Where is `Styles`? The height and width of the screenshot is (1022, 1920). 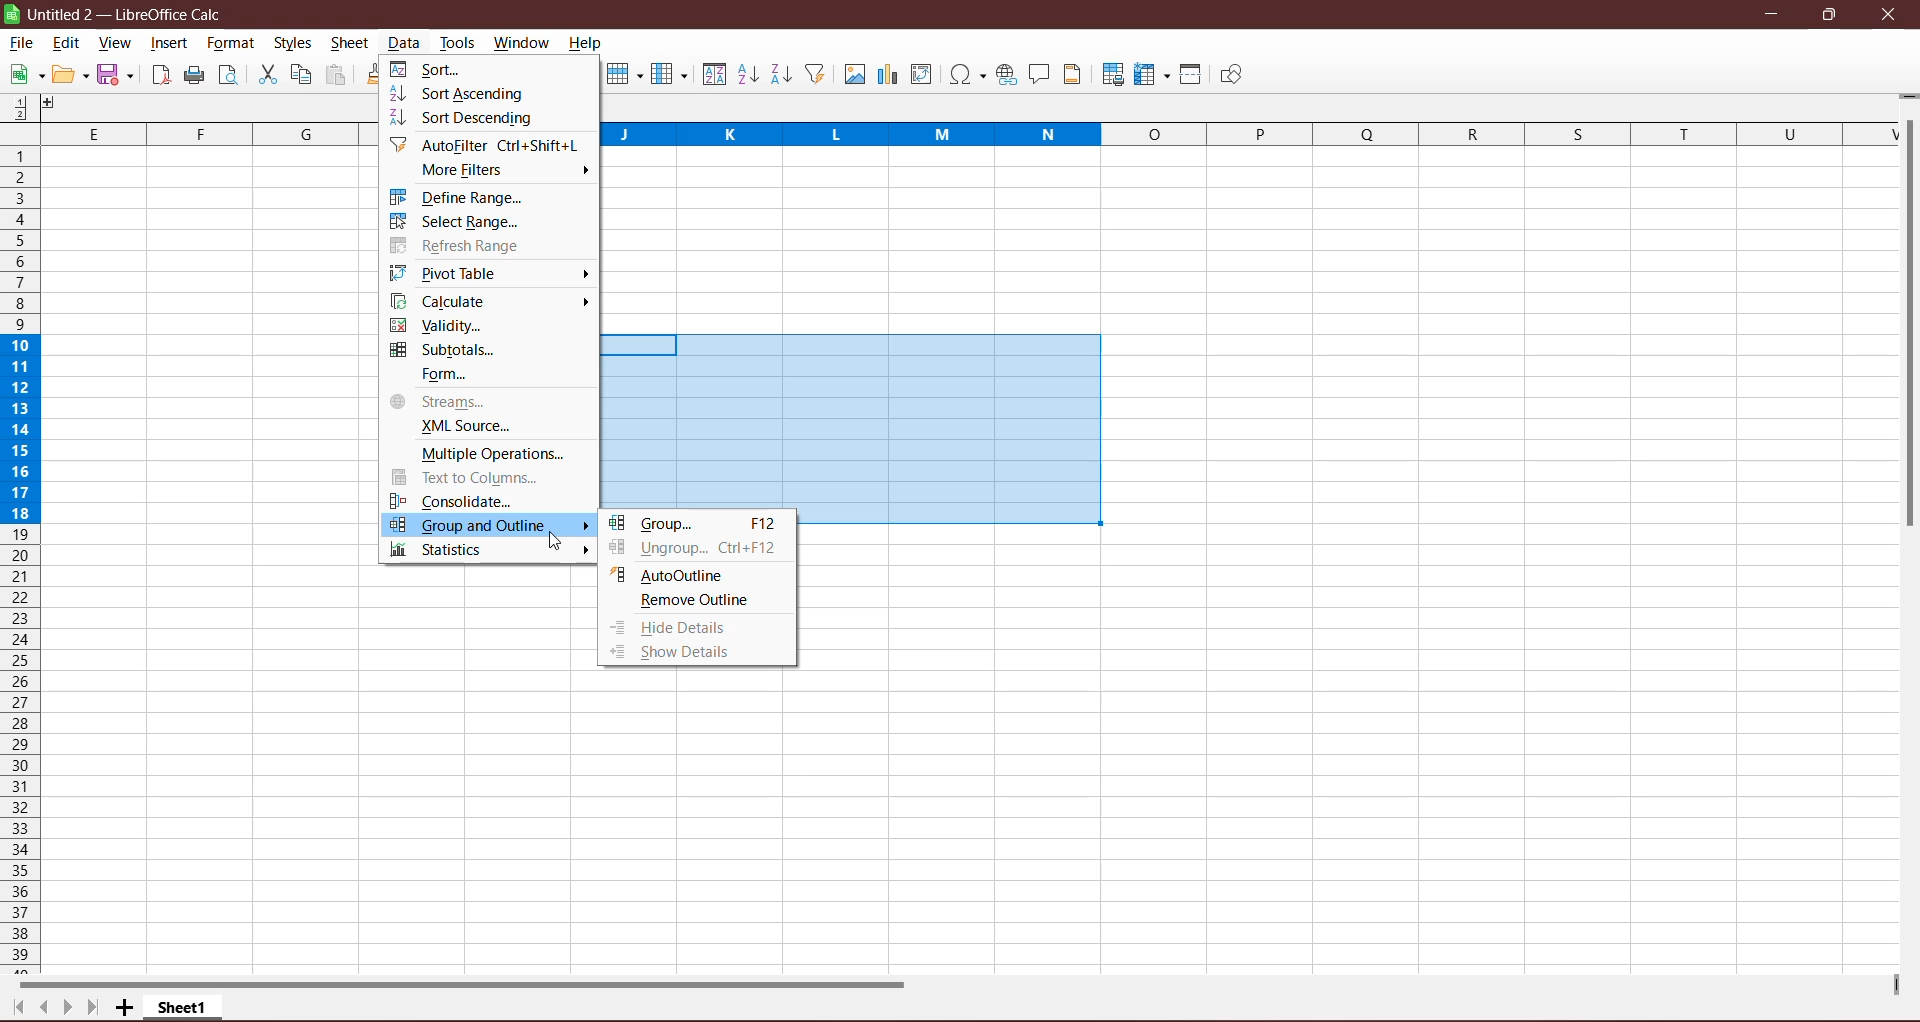
Styles is located at coordinates (295, 44).